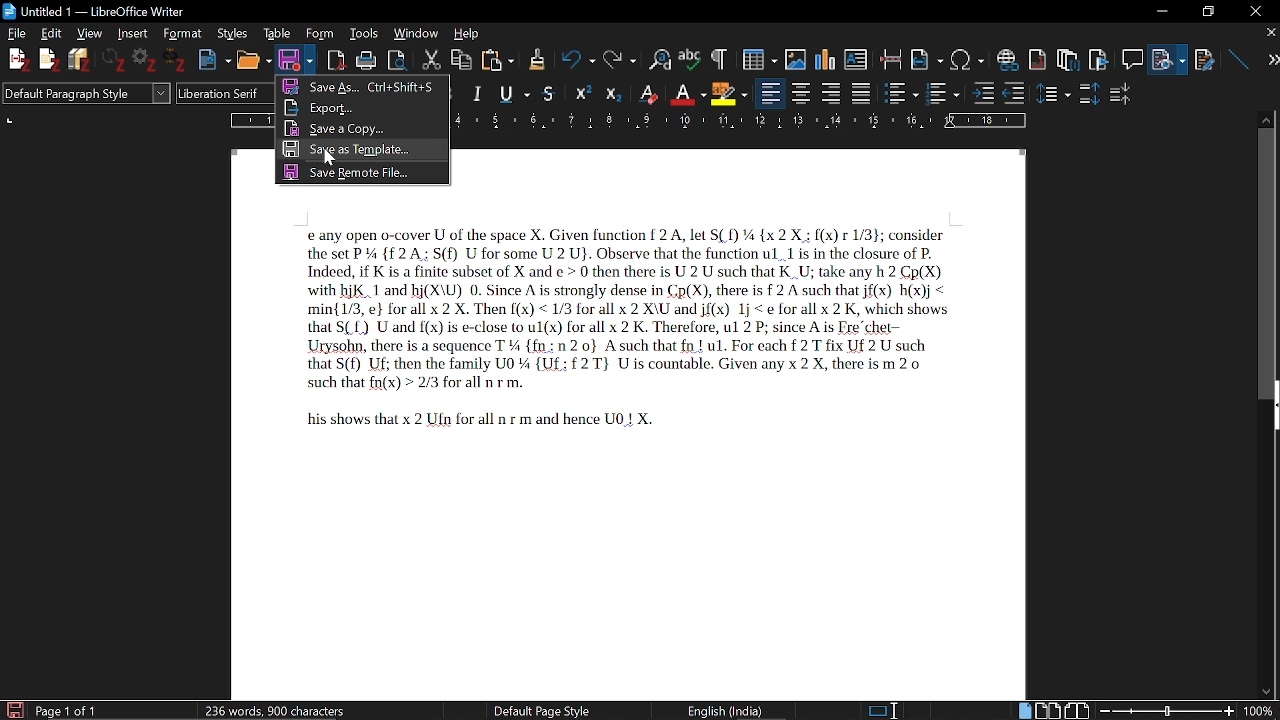 This screenshot has height=720, width=1280. What do you see at coordinates (467, 32) in the screenshot?
I see `Help` at bounding box center [467, 32].